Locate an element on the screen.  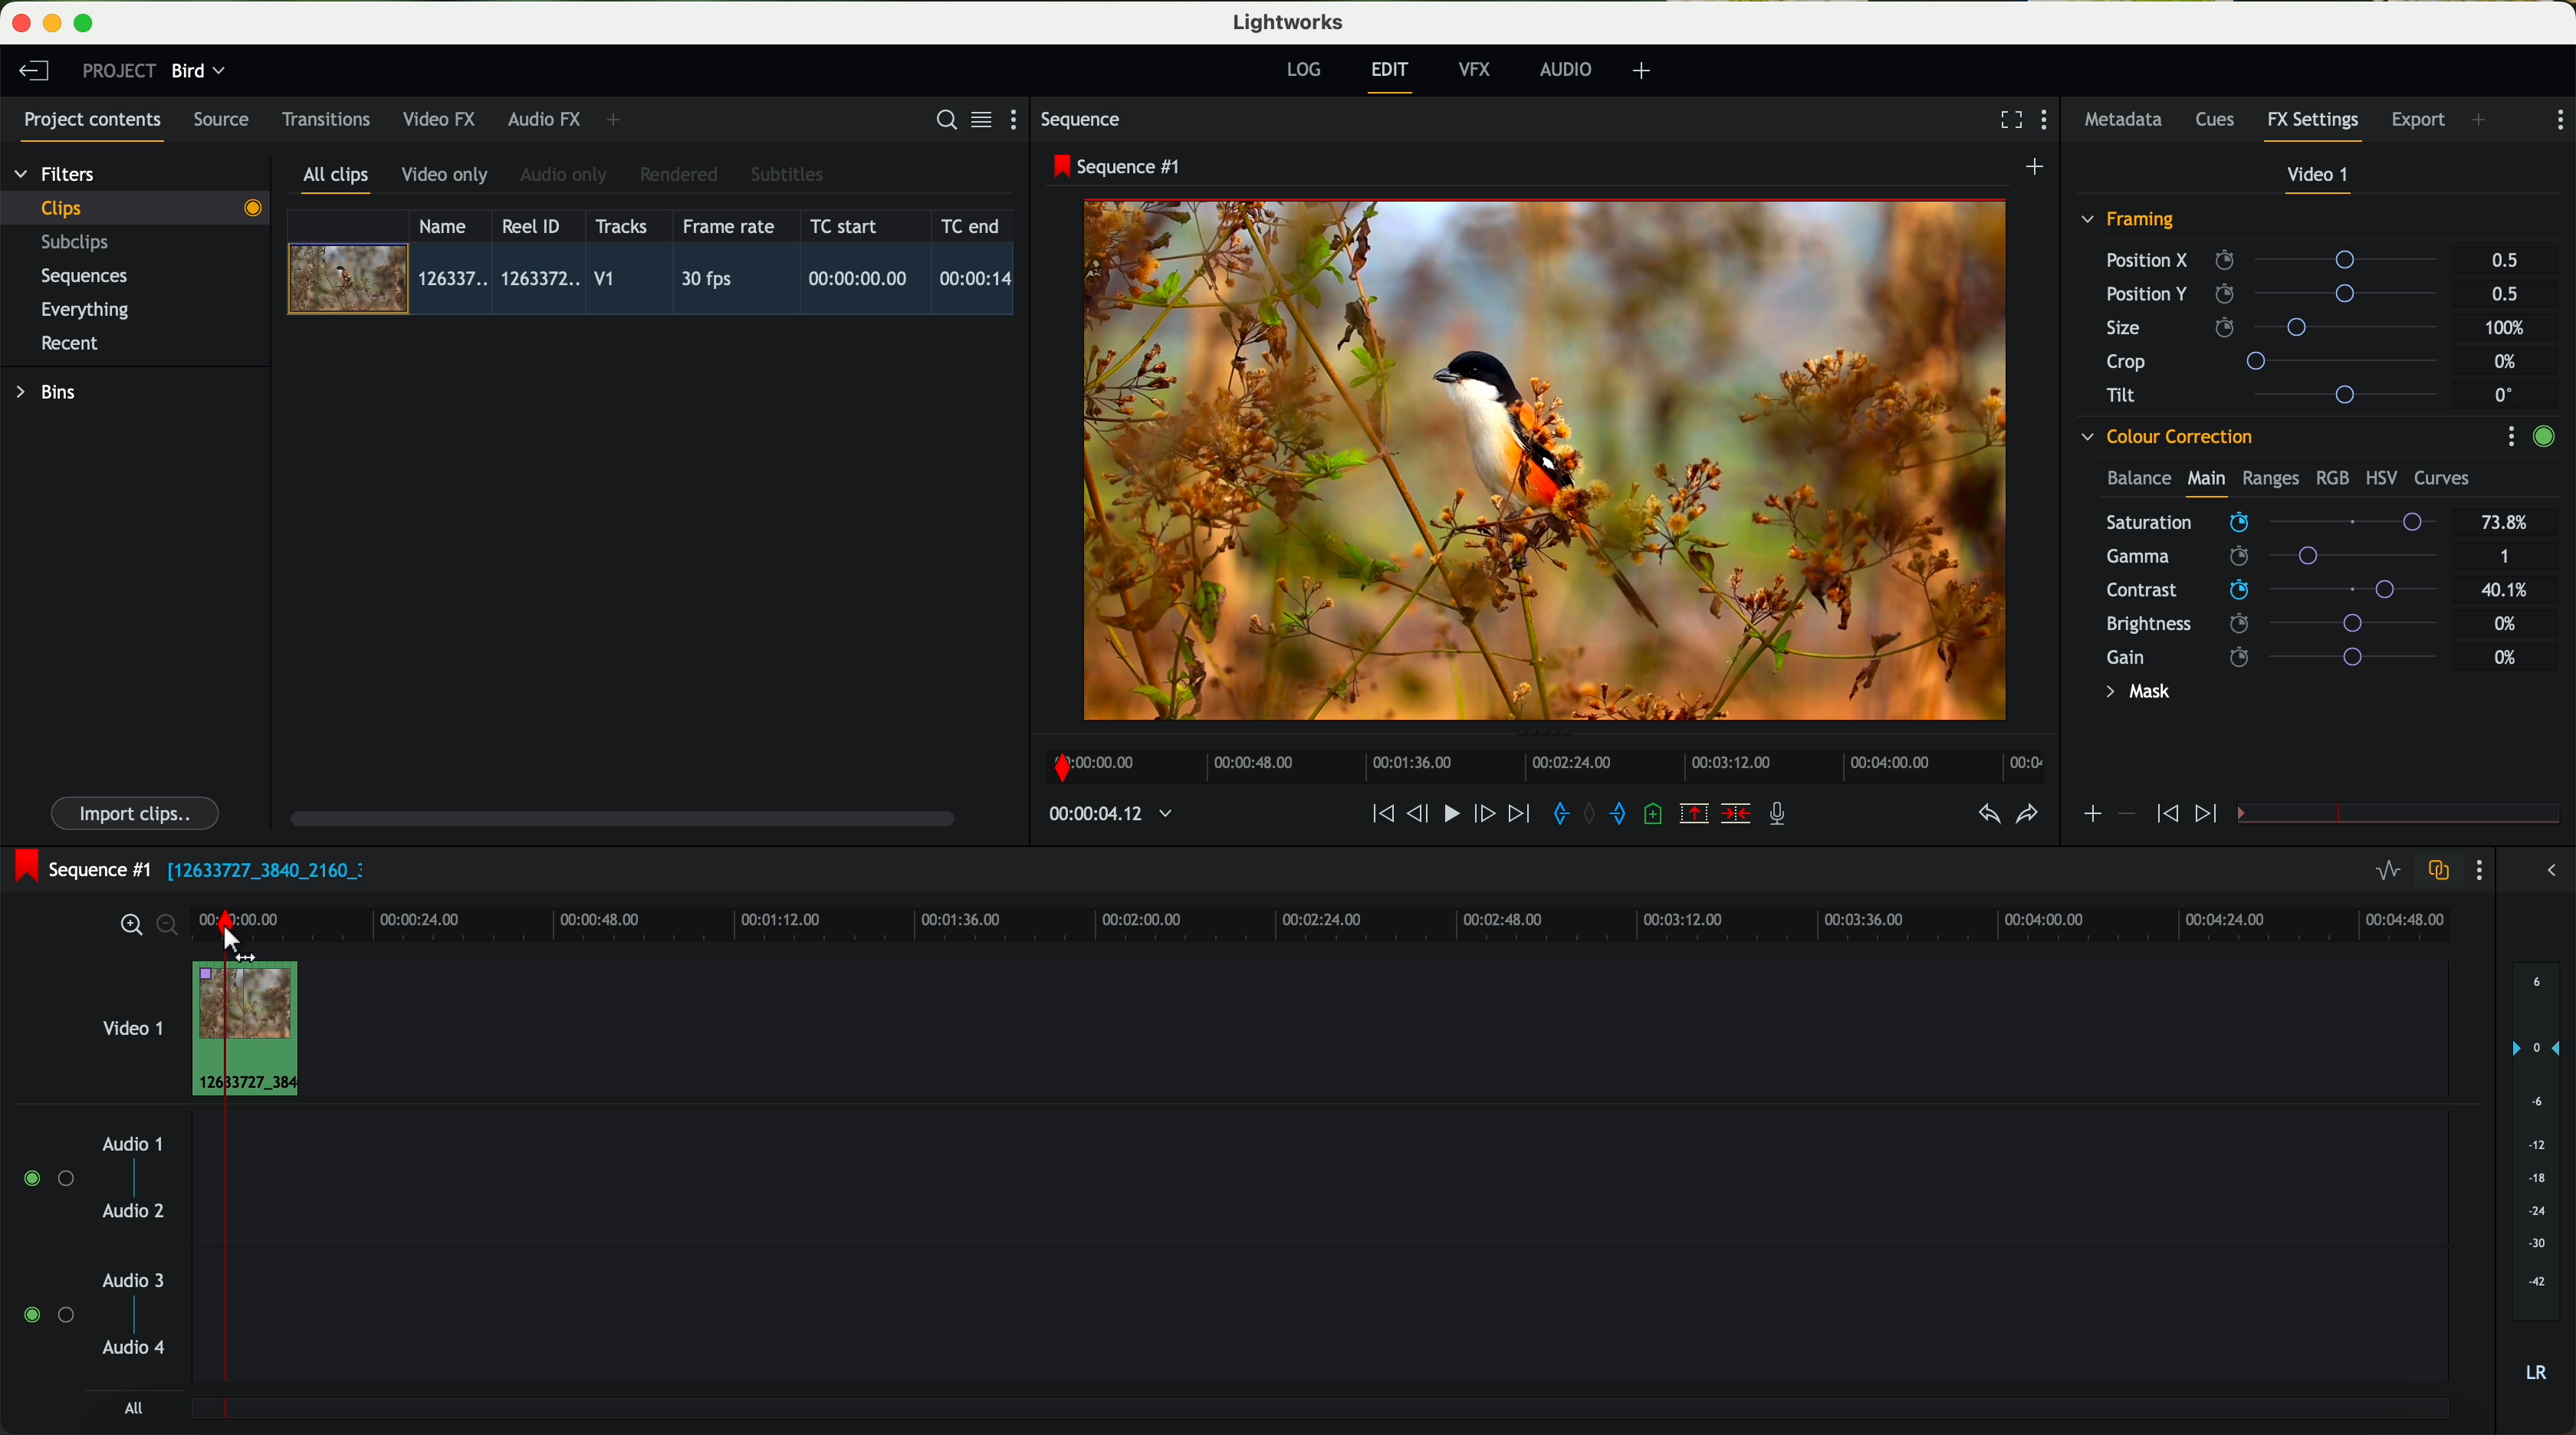
0.5 is located at coordinates (2503, 293).